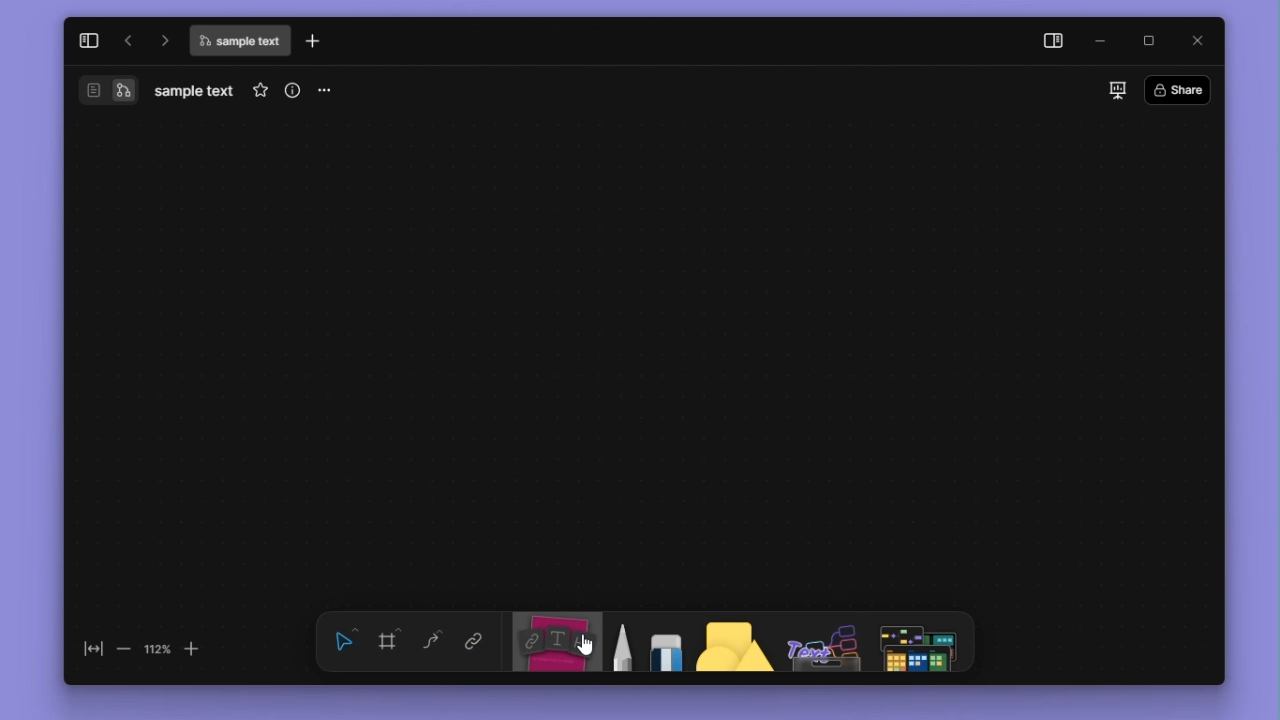  I want to click on side panel, so click(1054, 42).